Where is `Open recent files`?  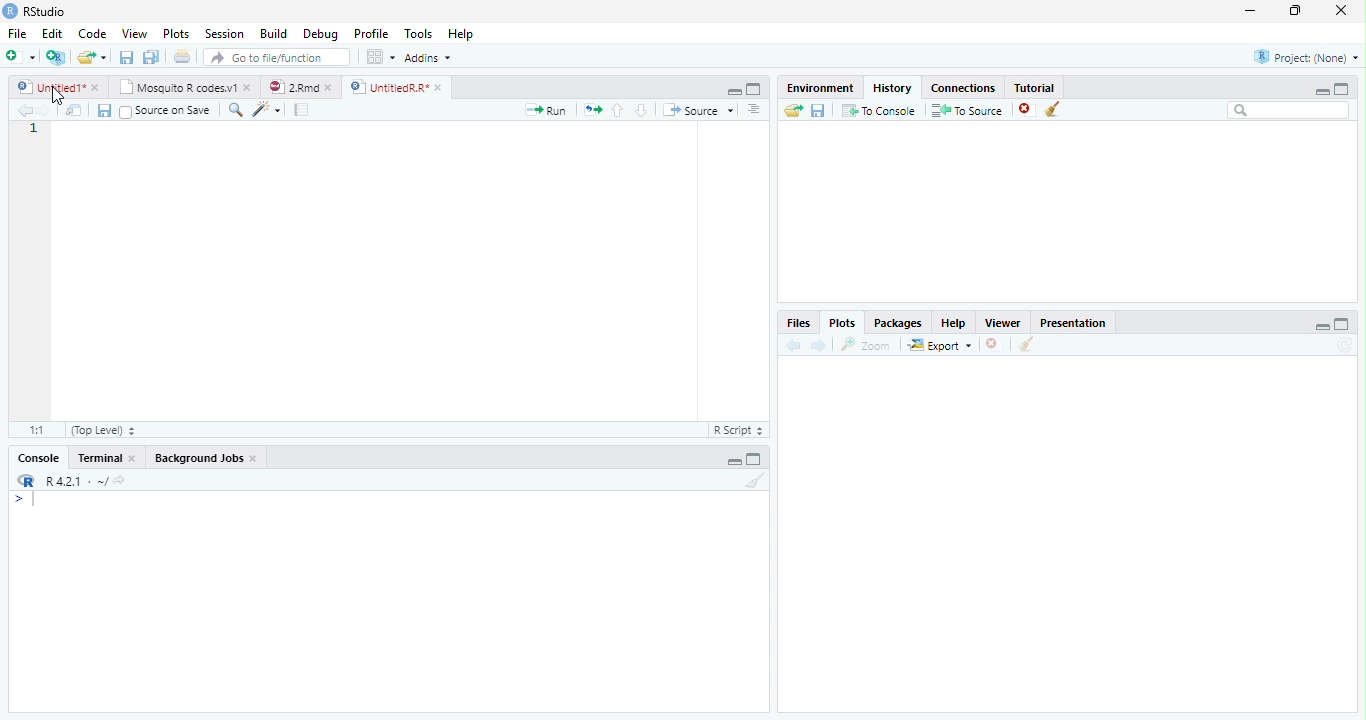
Open recent files is located at coordinates (104, 57).